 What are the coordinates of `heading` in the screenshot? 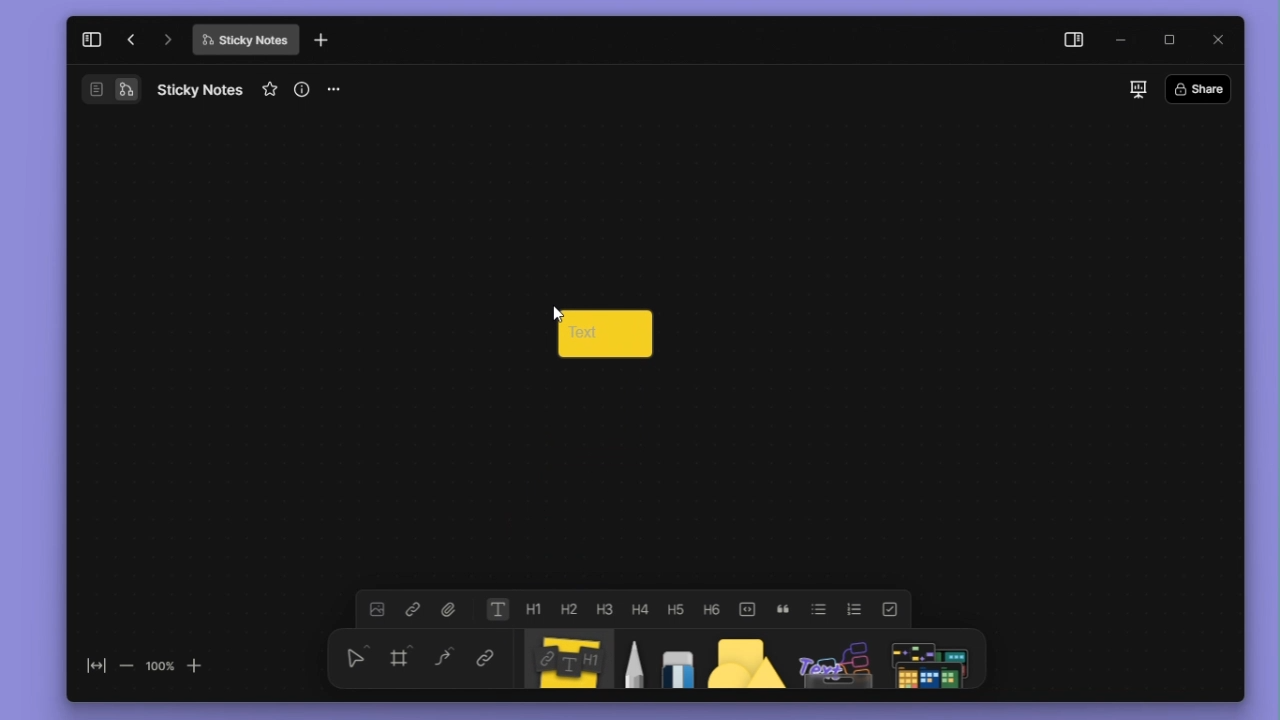 It's located at (681, 609).